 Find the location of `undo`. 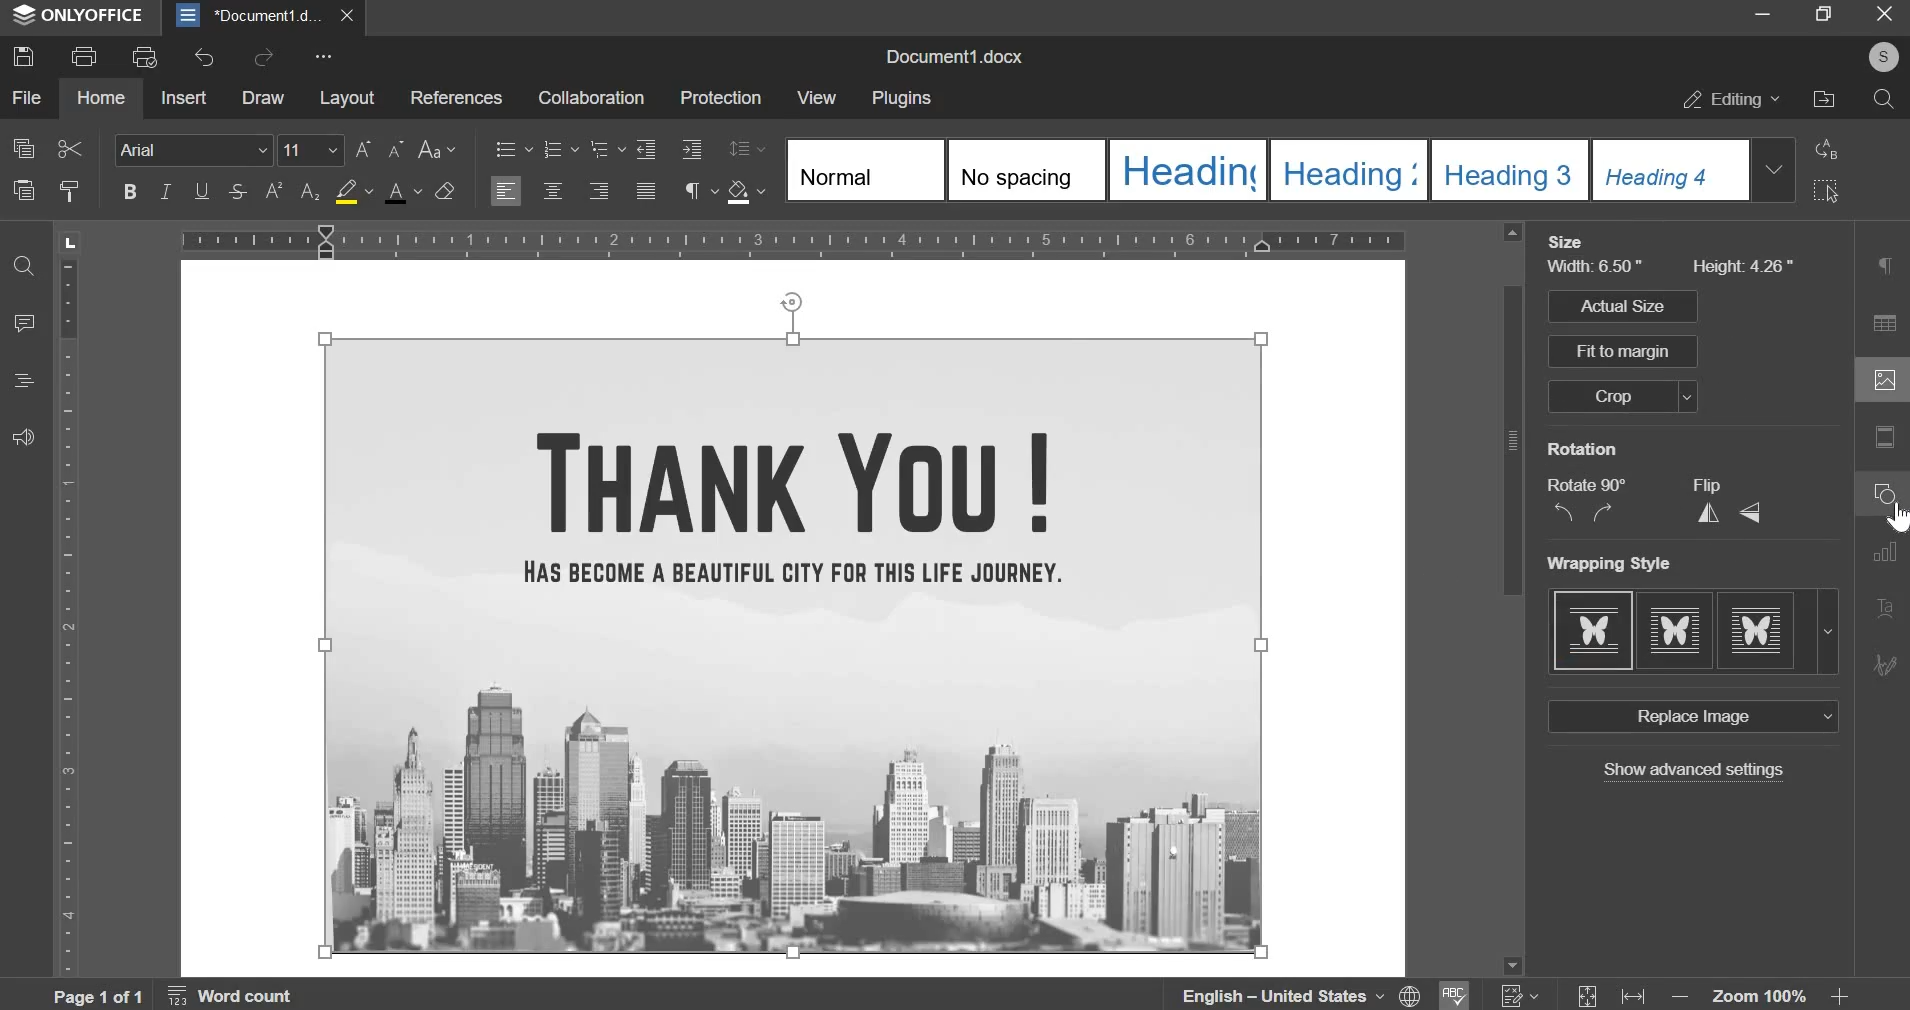

undo is located at coordinates (202, 57).